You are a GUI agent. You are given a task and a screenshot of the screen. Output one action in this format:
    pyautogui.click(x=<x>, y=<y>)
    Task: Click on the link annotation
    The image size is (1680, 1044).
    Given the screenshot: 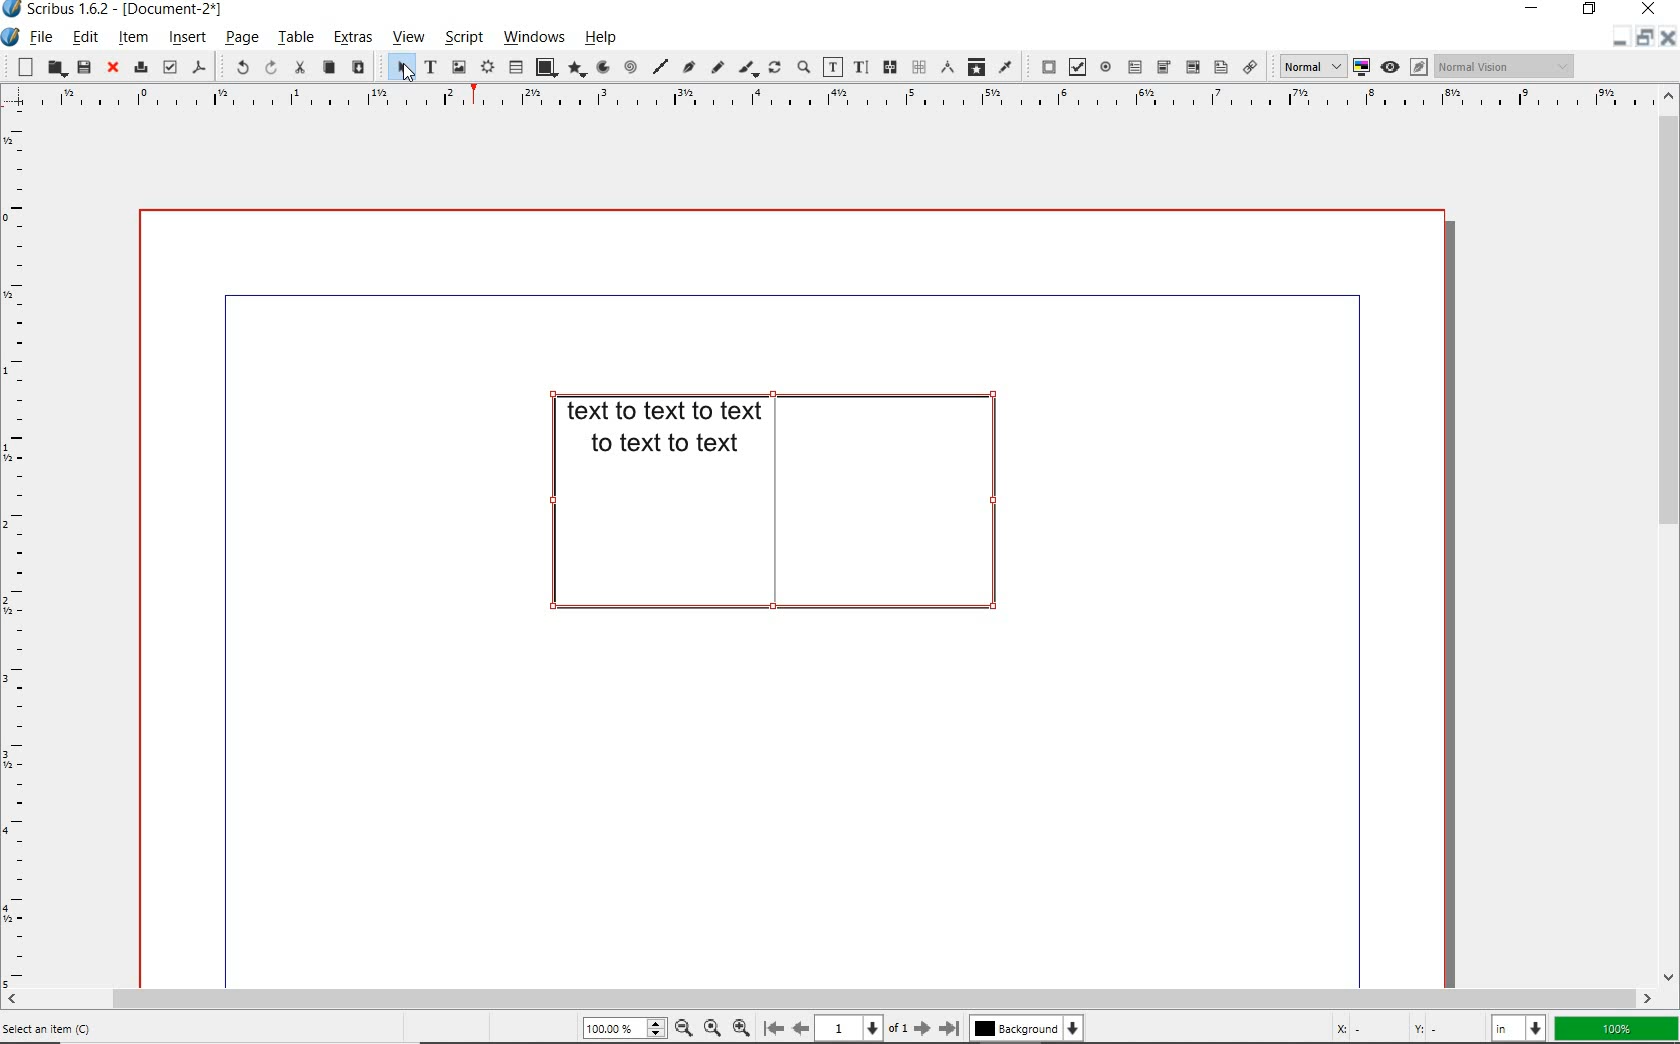 What is the action you would take?
    pyautogui.click(x=1248, y=66)
    